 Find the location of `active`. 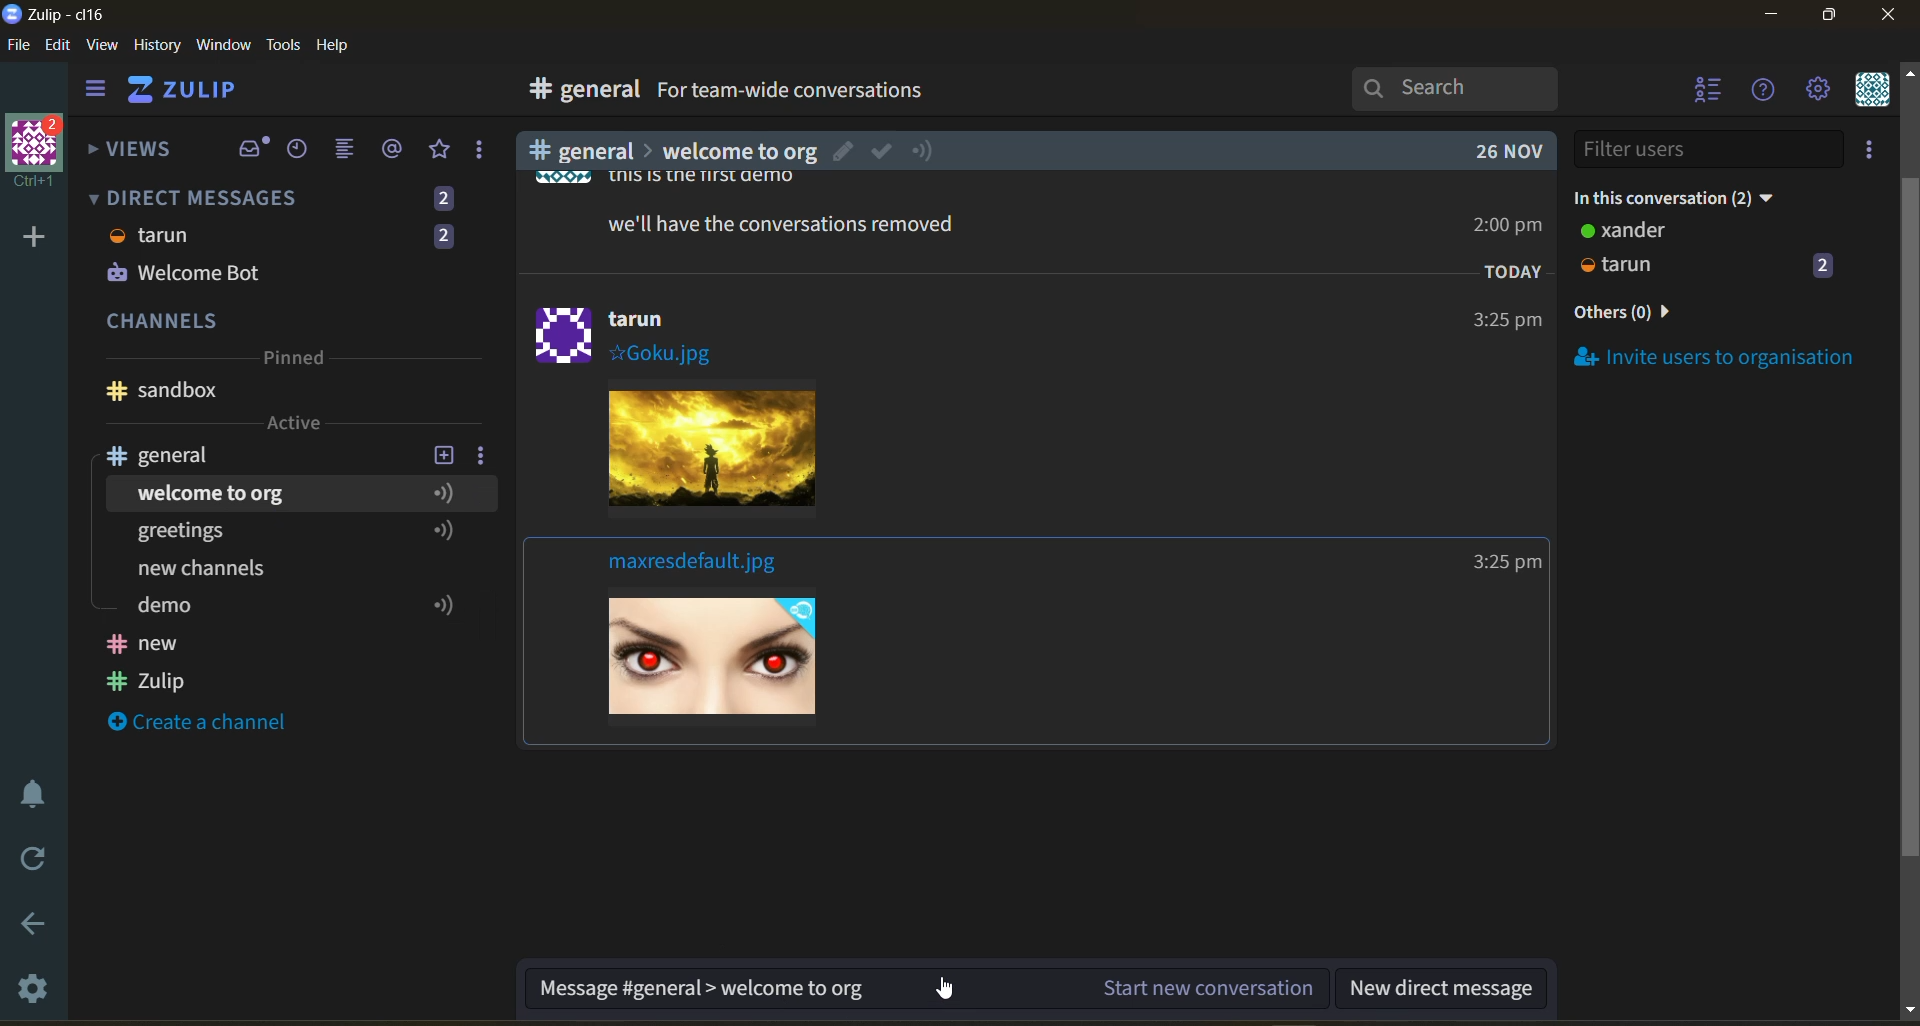

active is located at coordinates (296, 423).